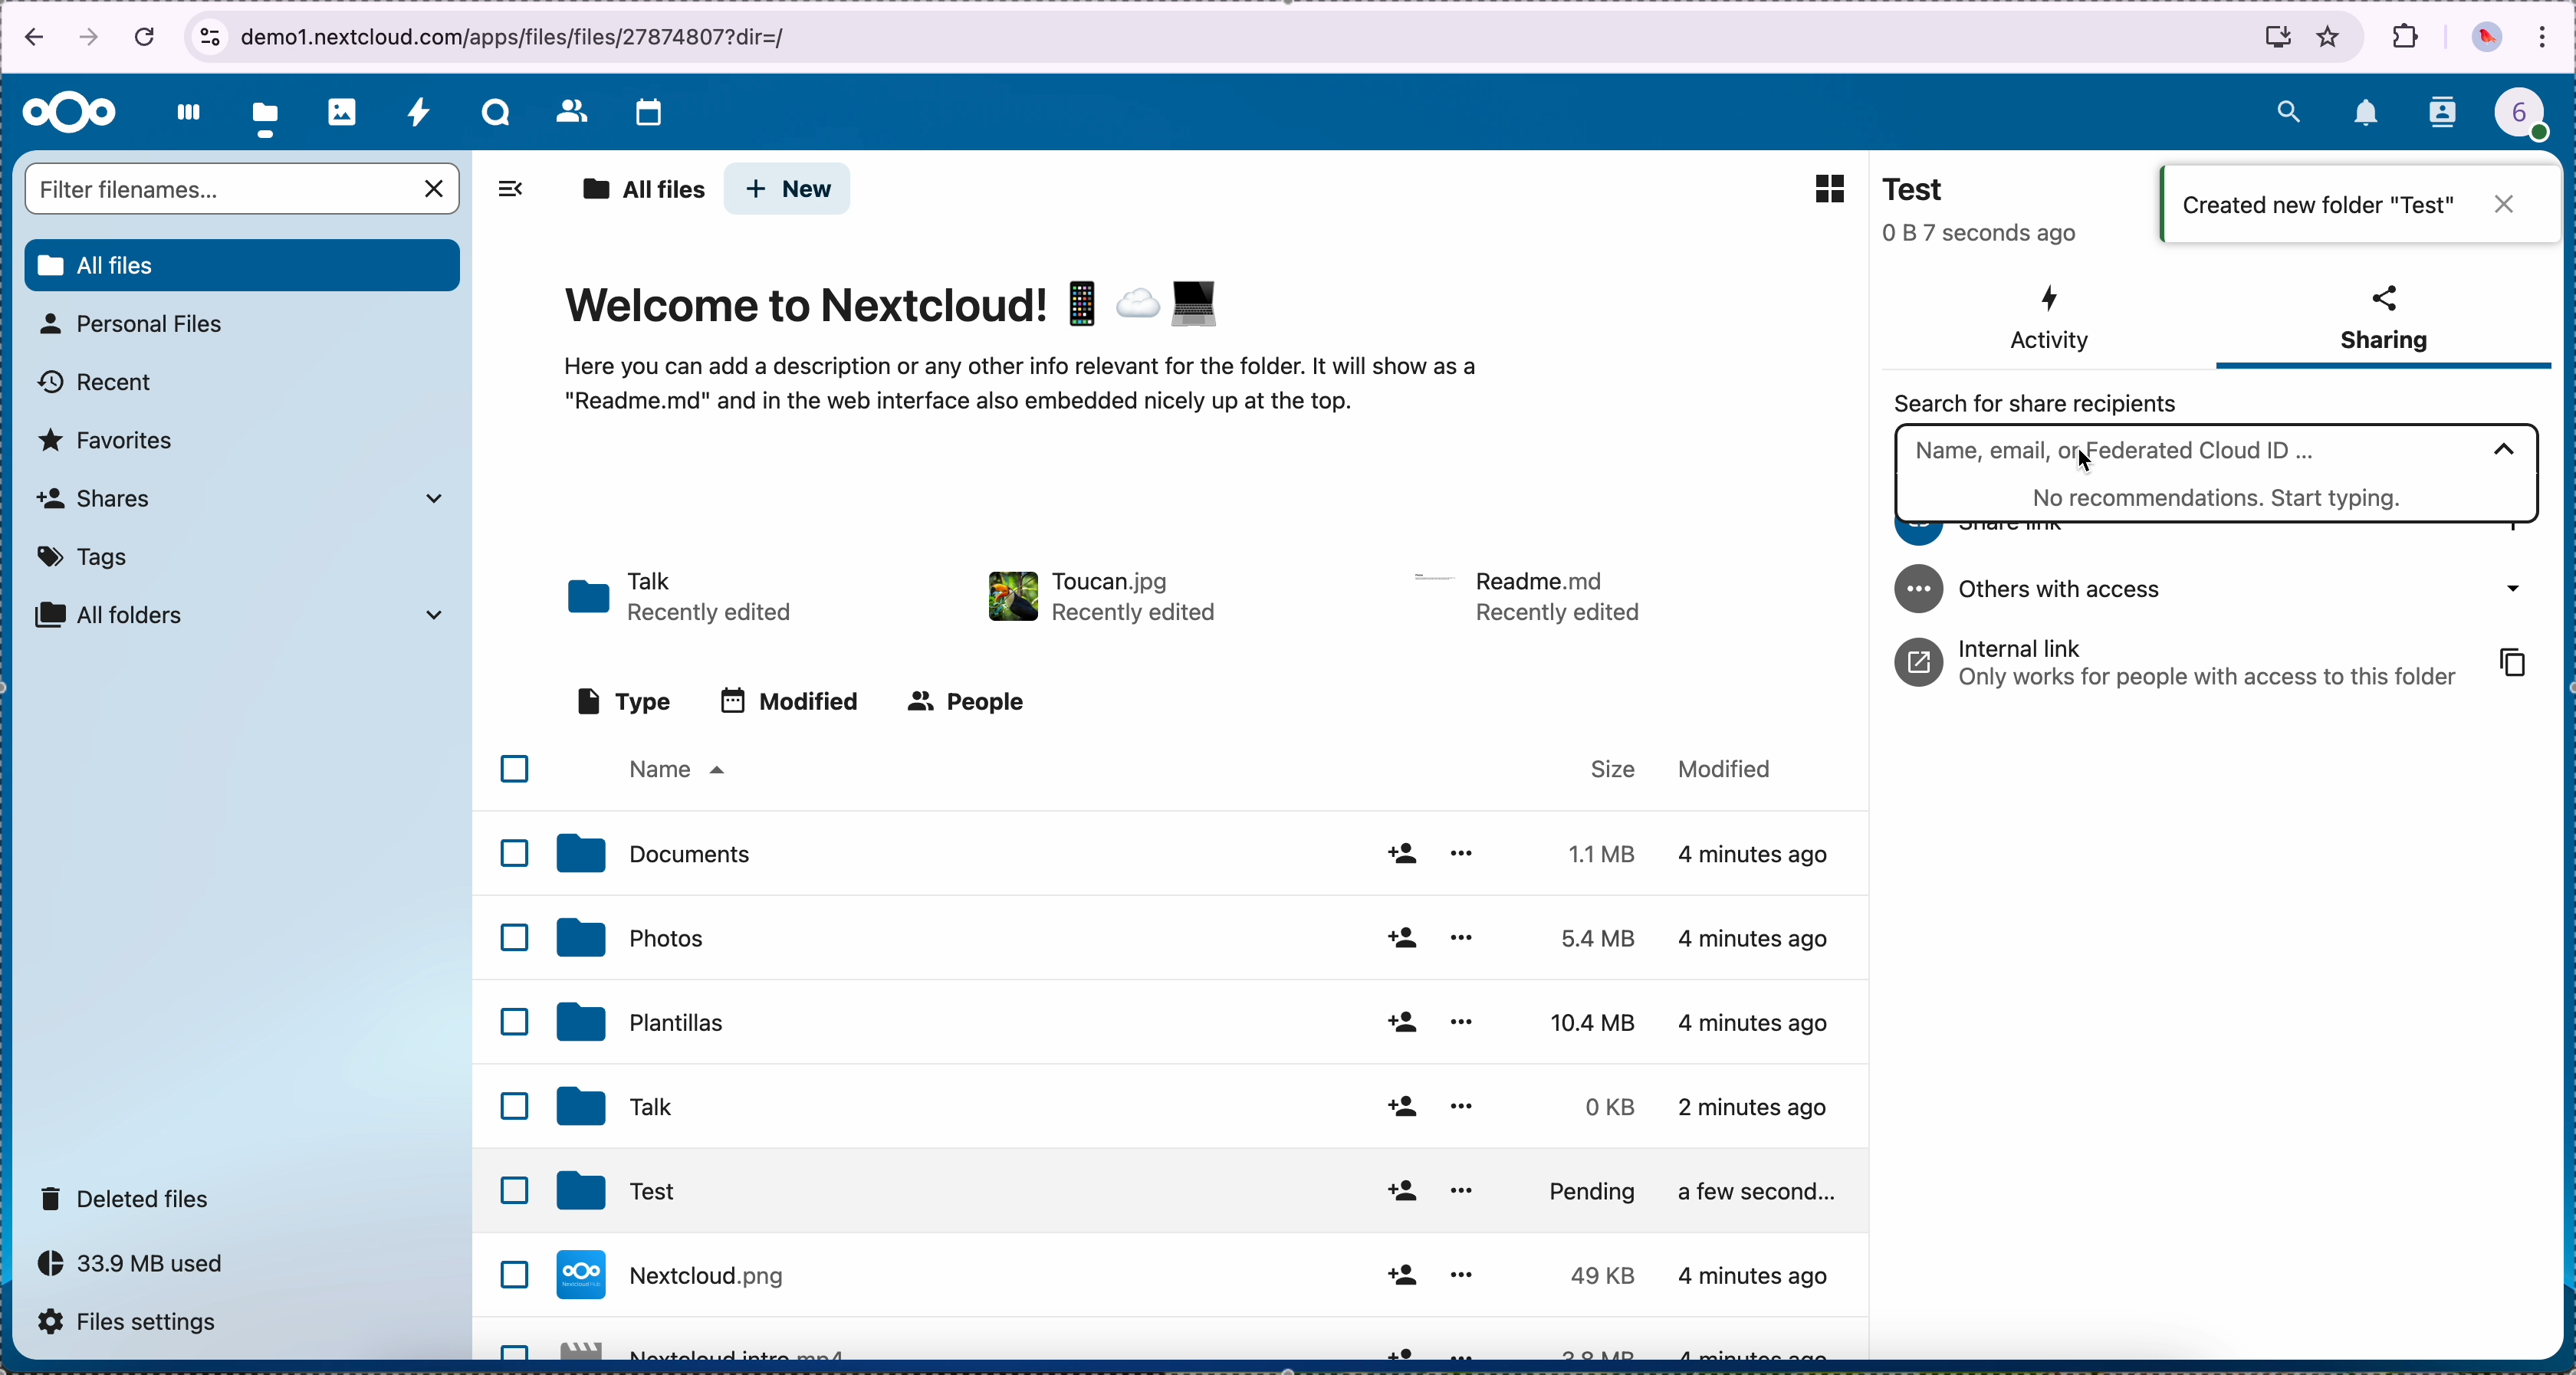 The image size is (2576, 1375). What do you see at coordinates (209, 37) in the screenshot?
I see `view site information` at bounding box center [209, 37].